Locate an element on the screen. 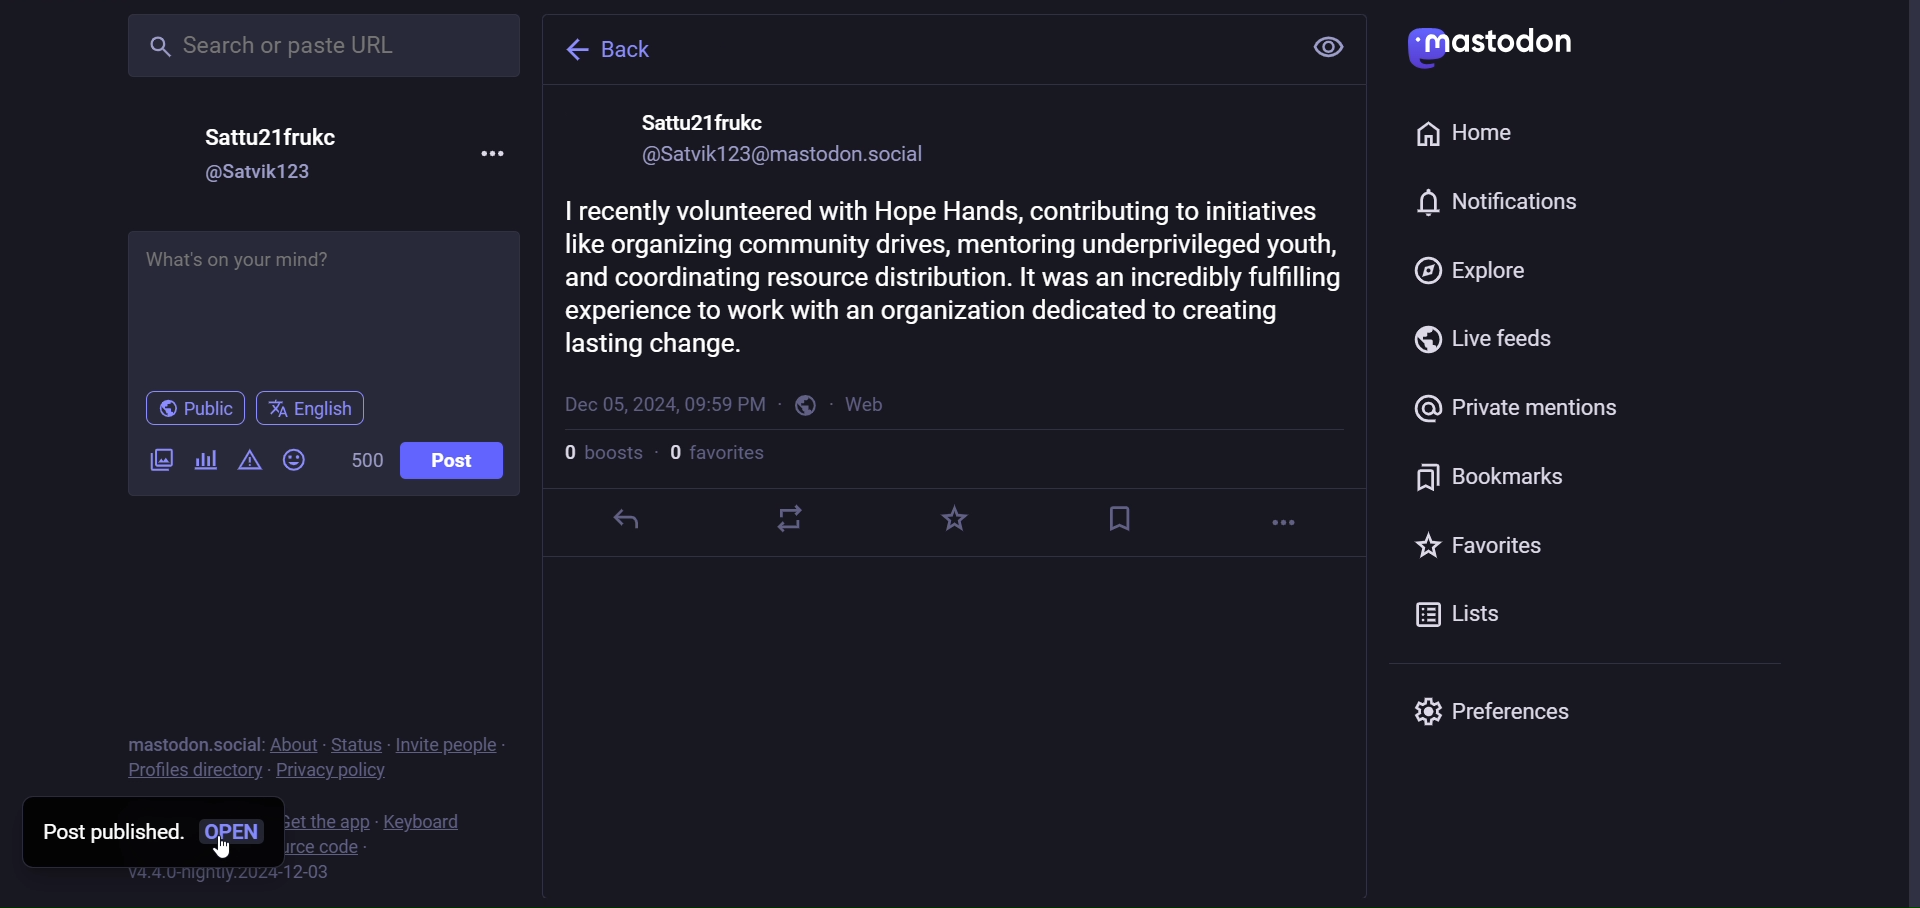  private mention is located at coordinates (1511, 406).